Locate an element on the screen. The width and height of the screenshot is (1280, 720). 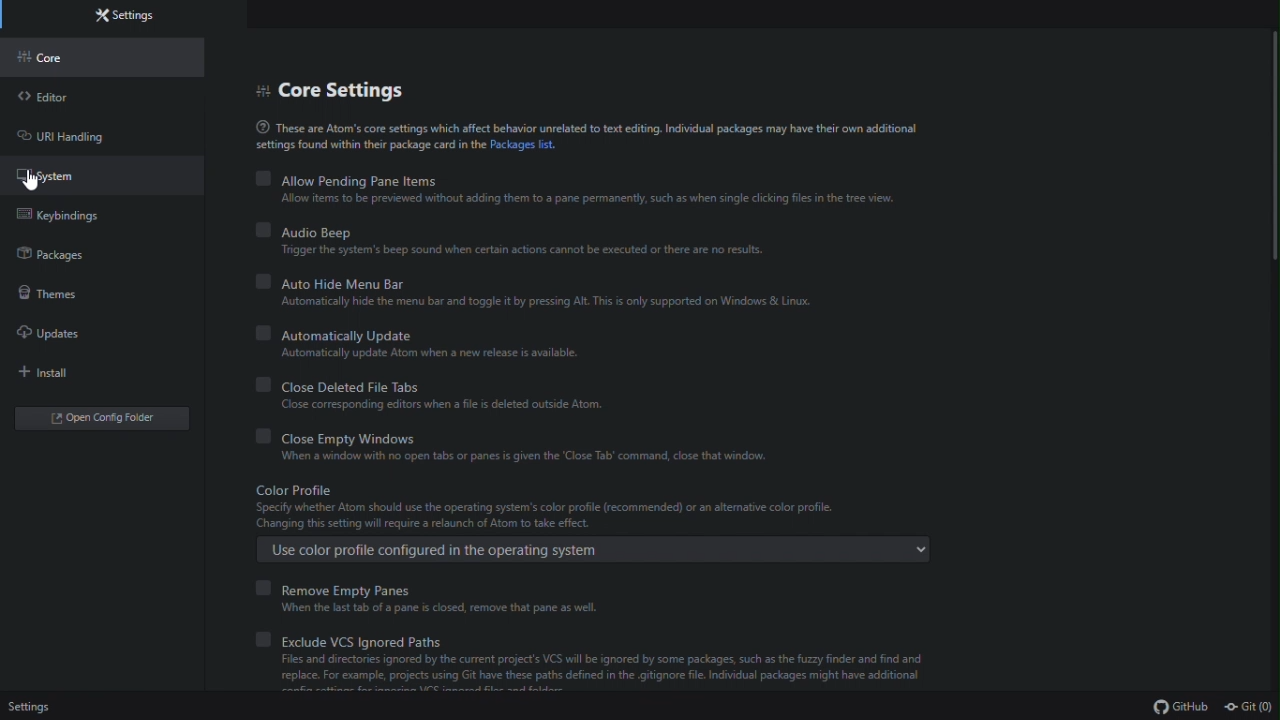
Allow items to be previewed without adding them to a pane permanently, such as when single clicking files in the tree view. is located at coordinates (587, 200).